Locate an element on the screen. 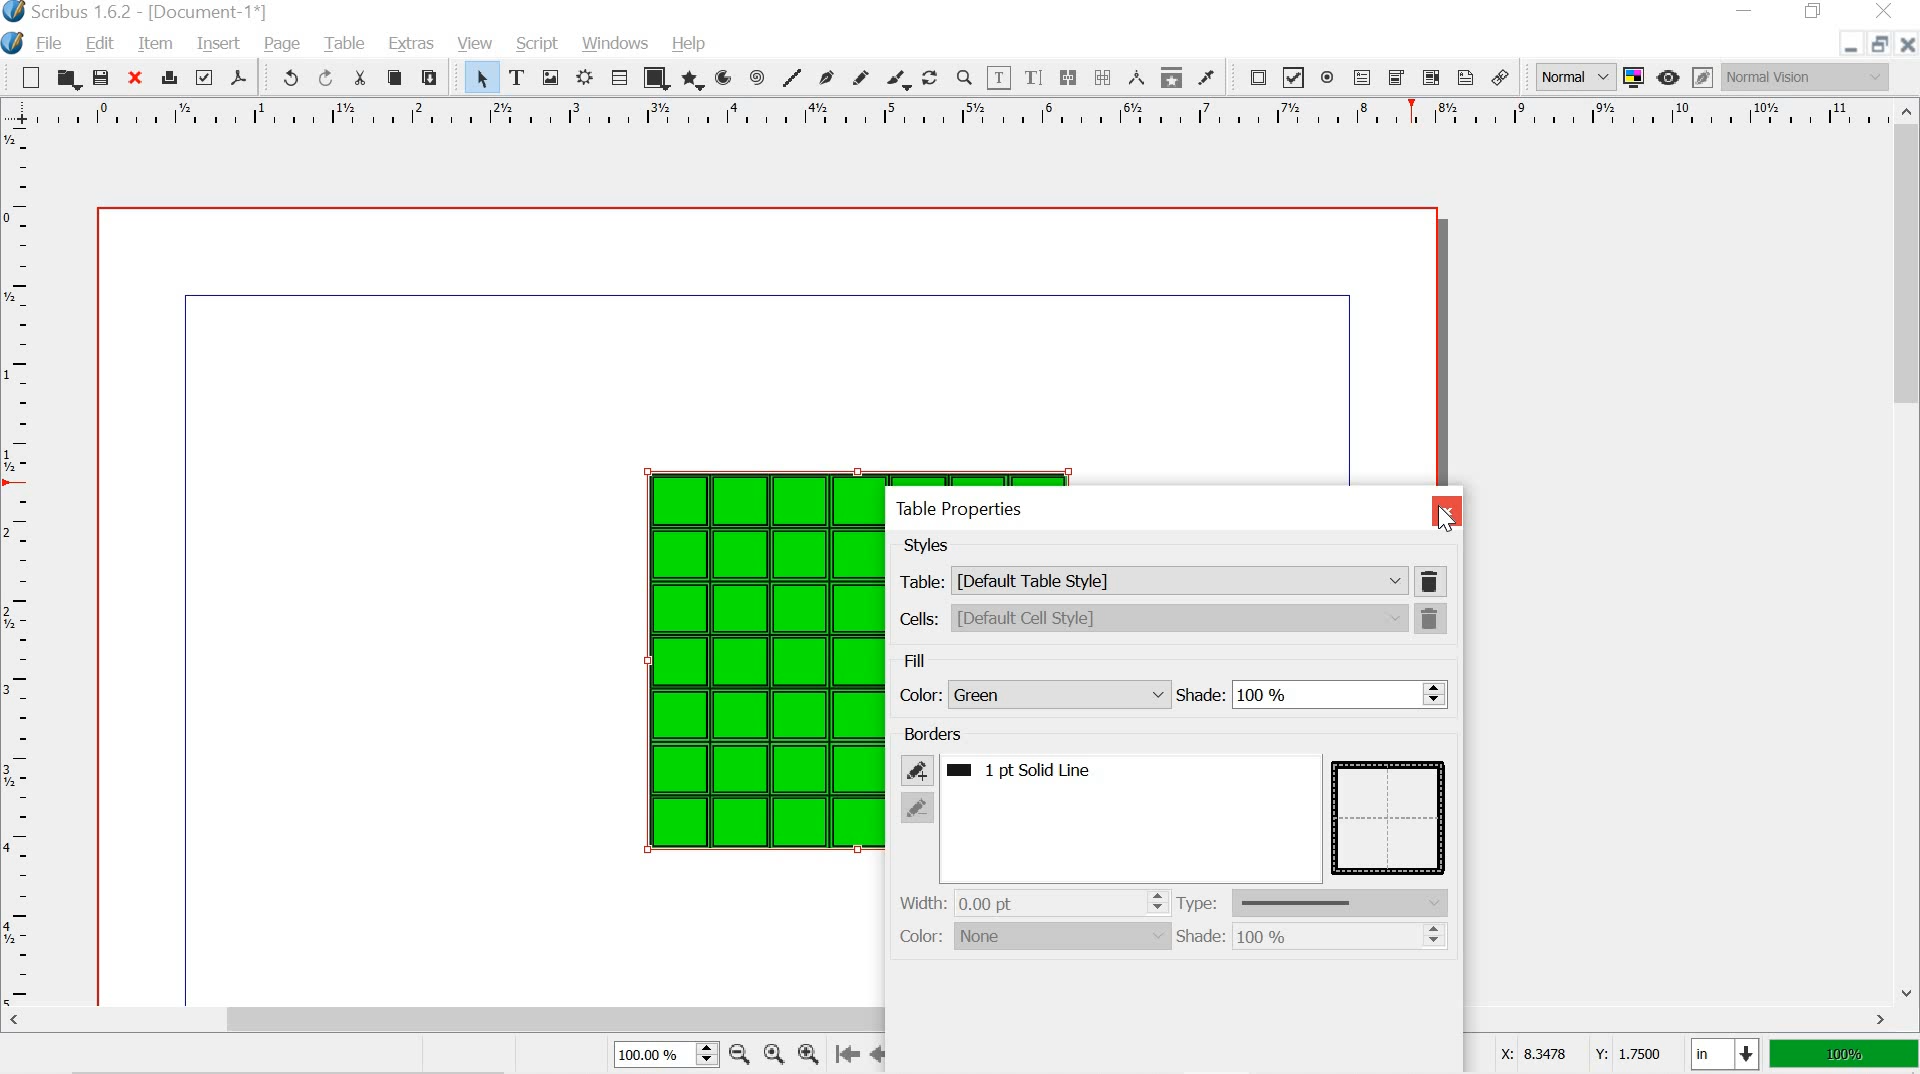 This screenshot has height=1074, width=1920. select item is located at coordinates (481, 79).